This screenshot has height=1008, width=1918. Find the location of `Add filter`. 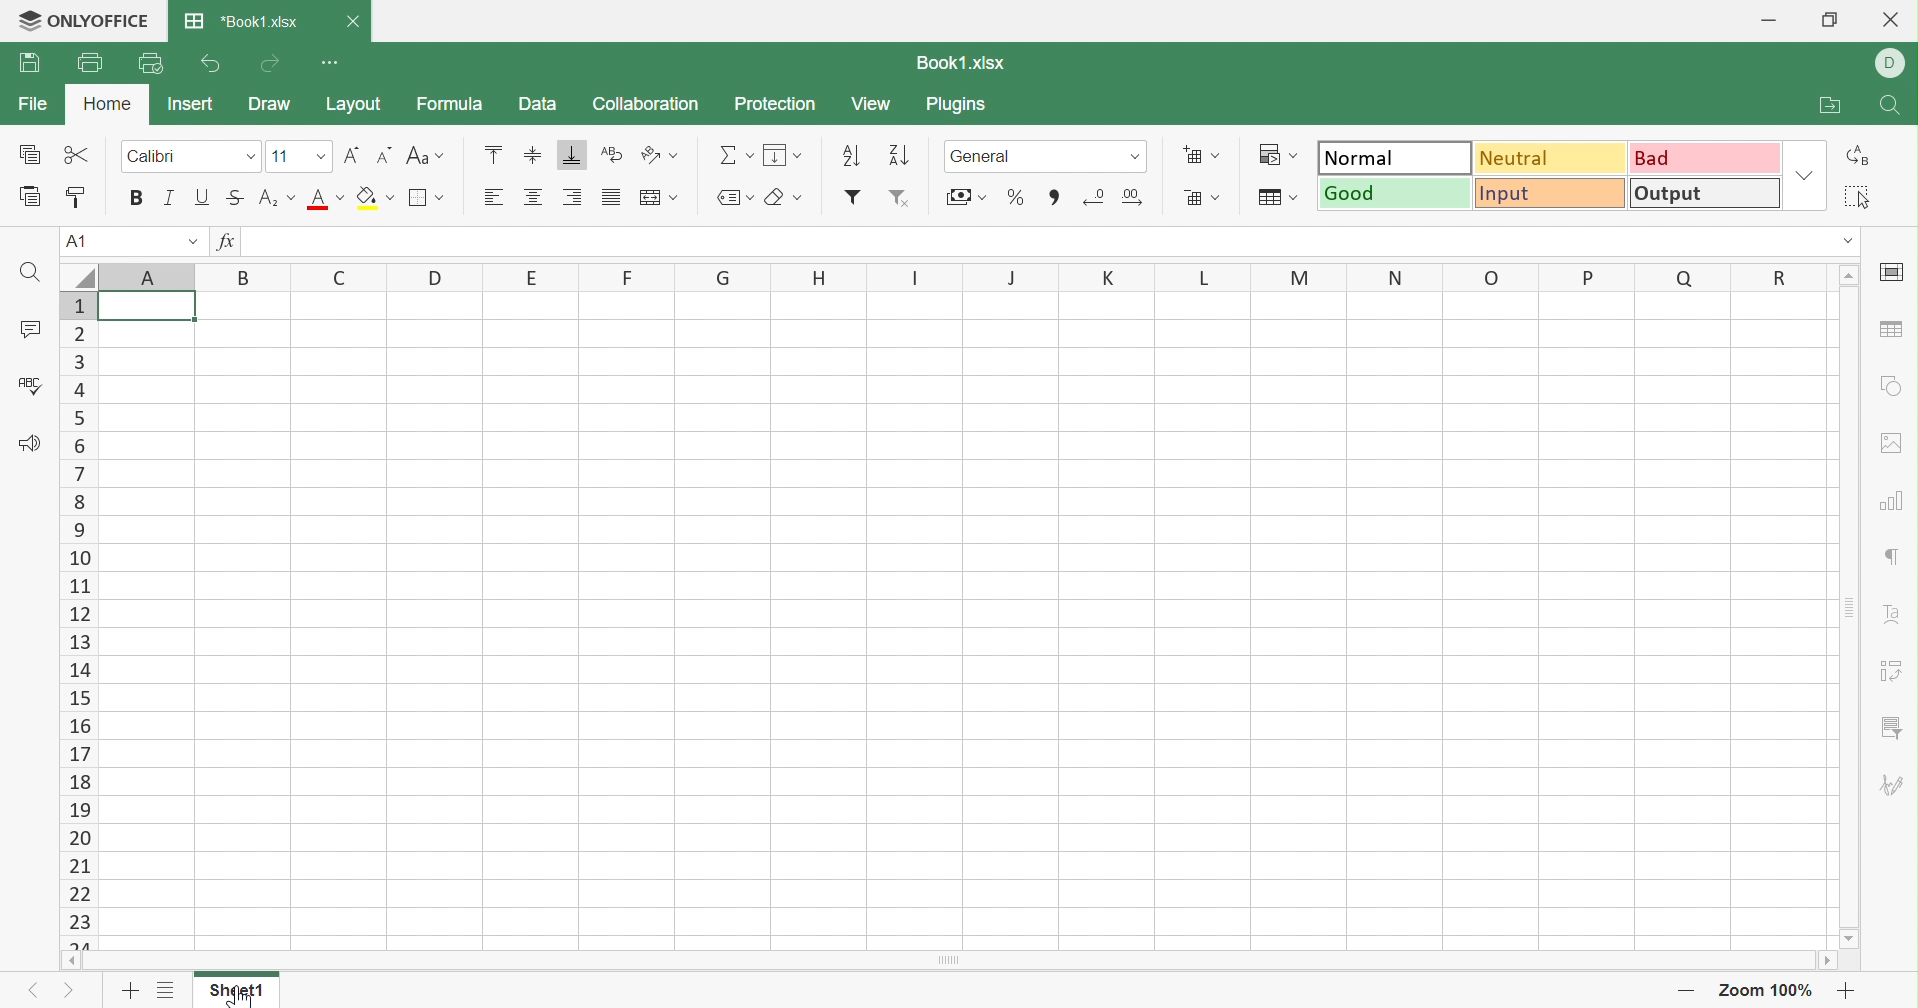

Add filter is located at coordinates (855, 197).